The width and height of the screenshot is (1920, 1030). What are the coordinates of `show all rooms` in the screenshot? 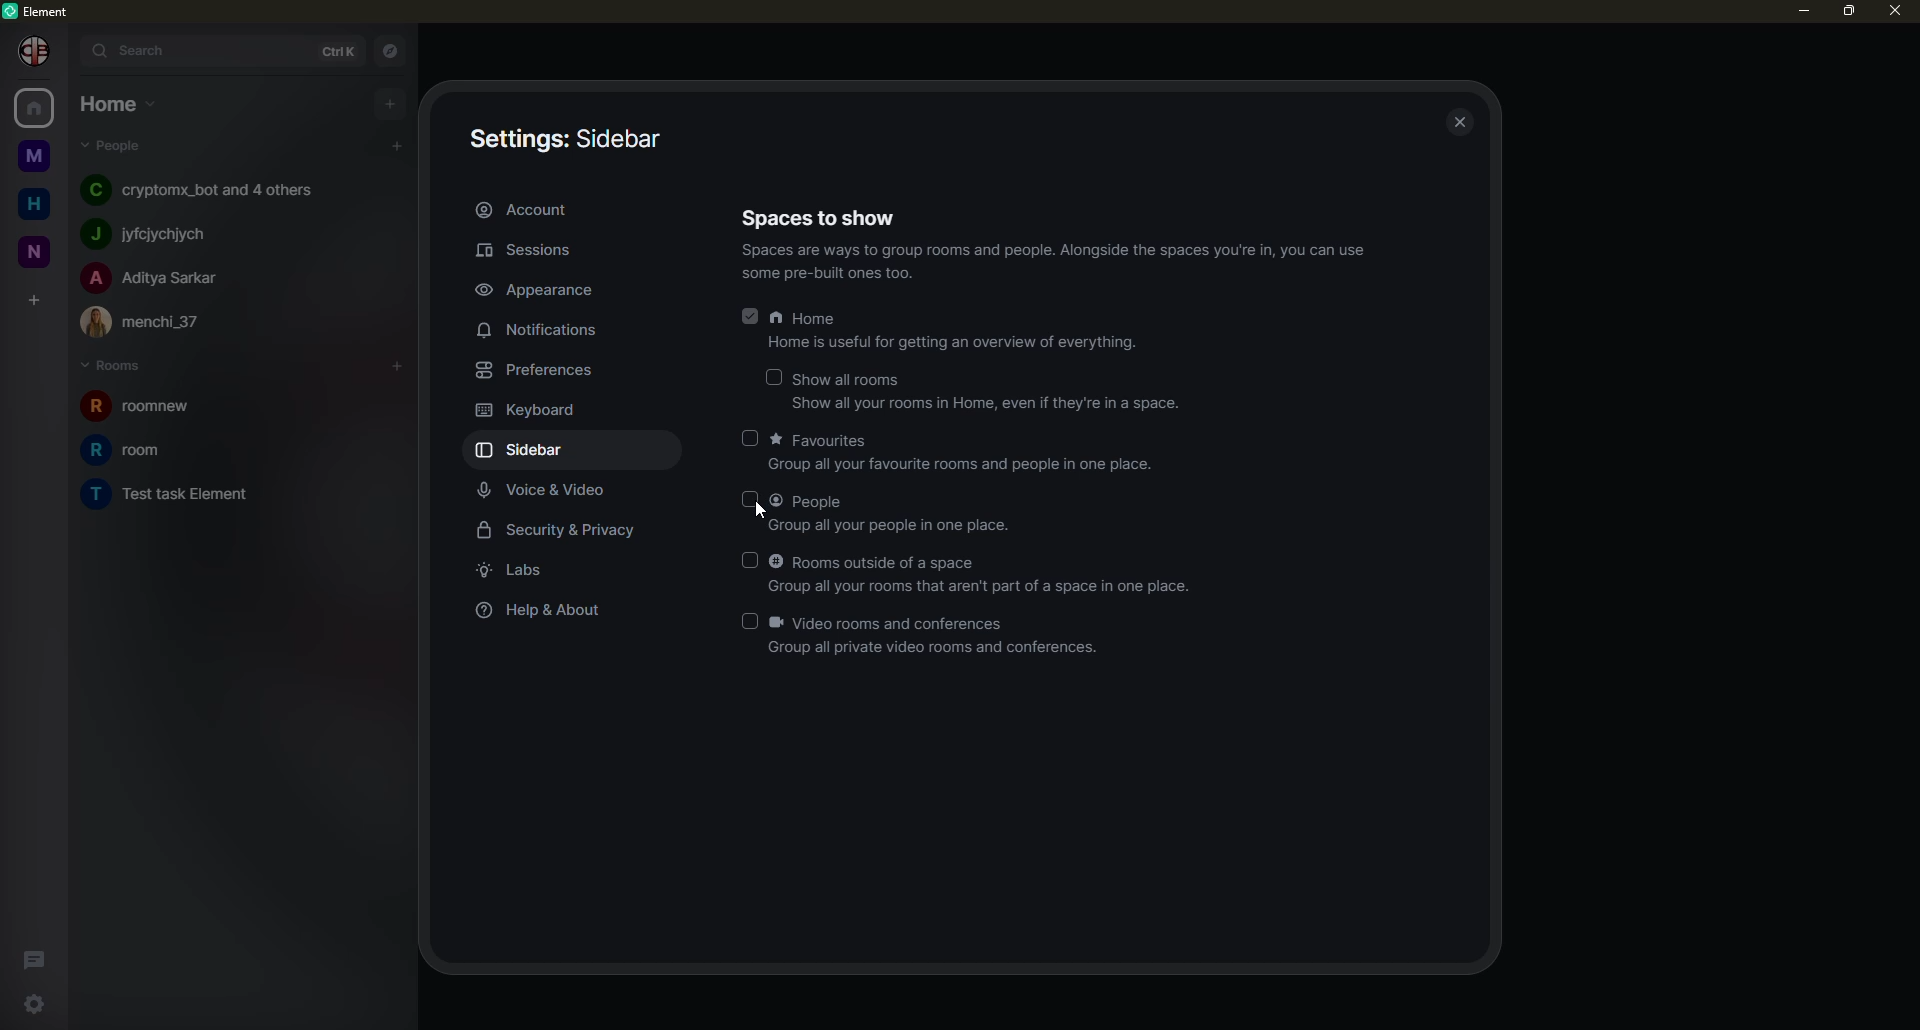 It's located at (985, 391).